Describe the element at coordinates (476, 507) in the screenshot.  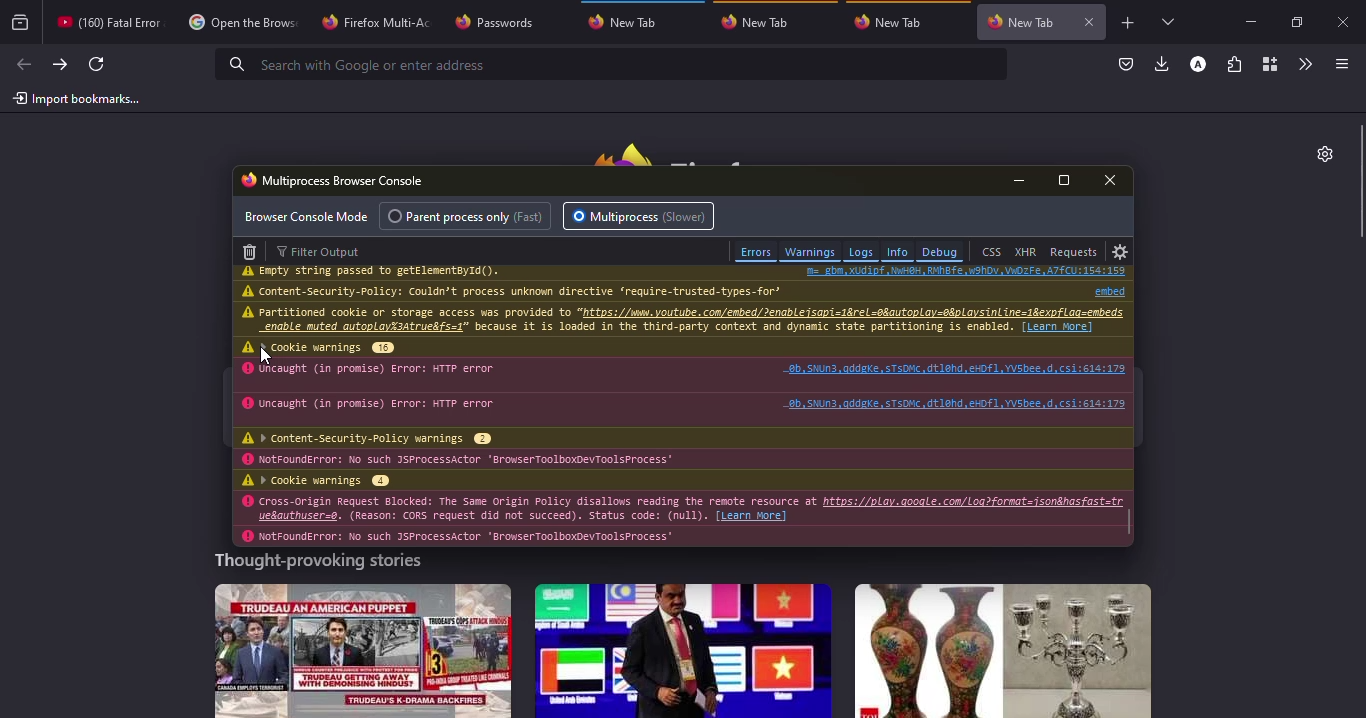
I see `info` at that location.